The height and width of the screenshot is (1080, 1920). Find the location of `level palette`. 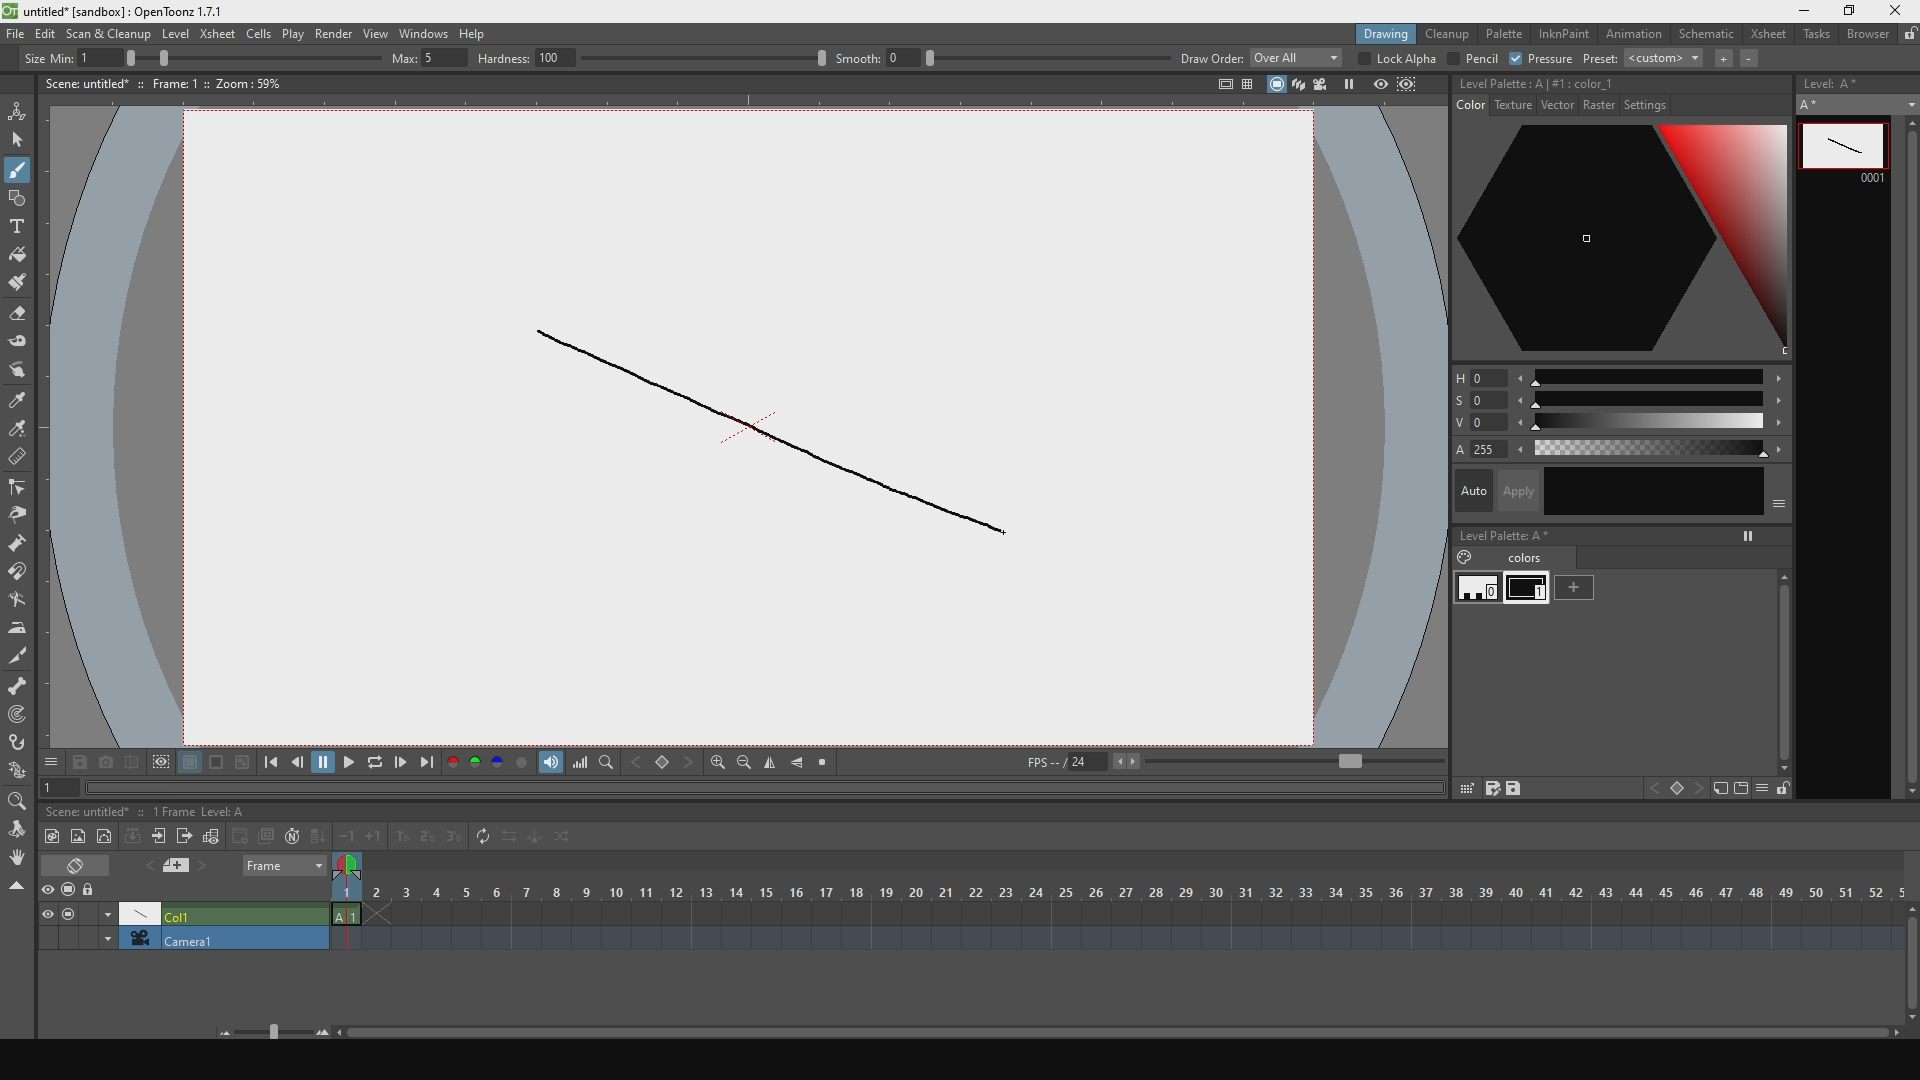

level palette is located at coordinates (1614, 536).